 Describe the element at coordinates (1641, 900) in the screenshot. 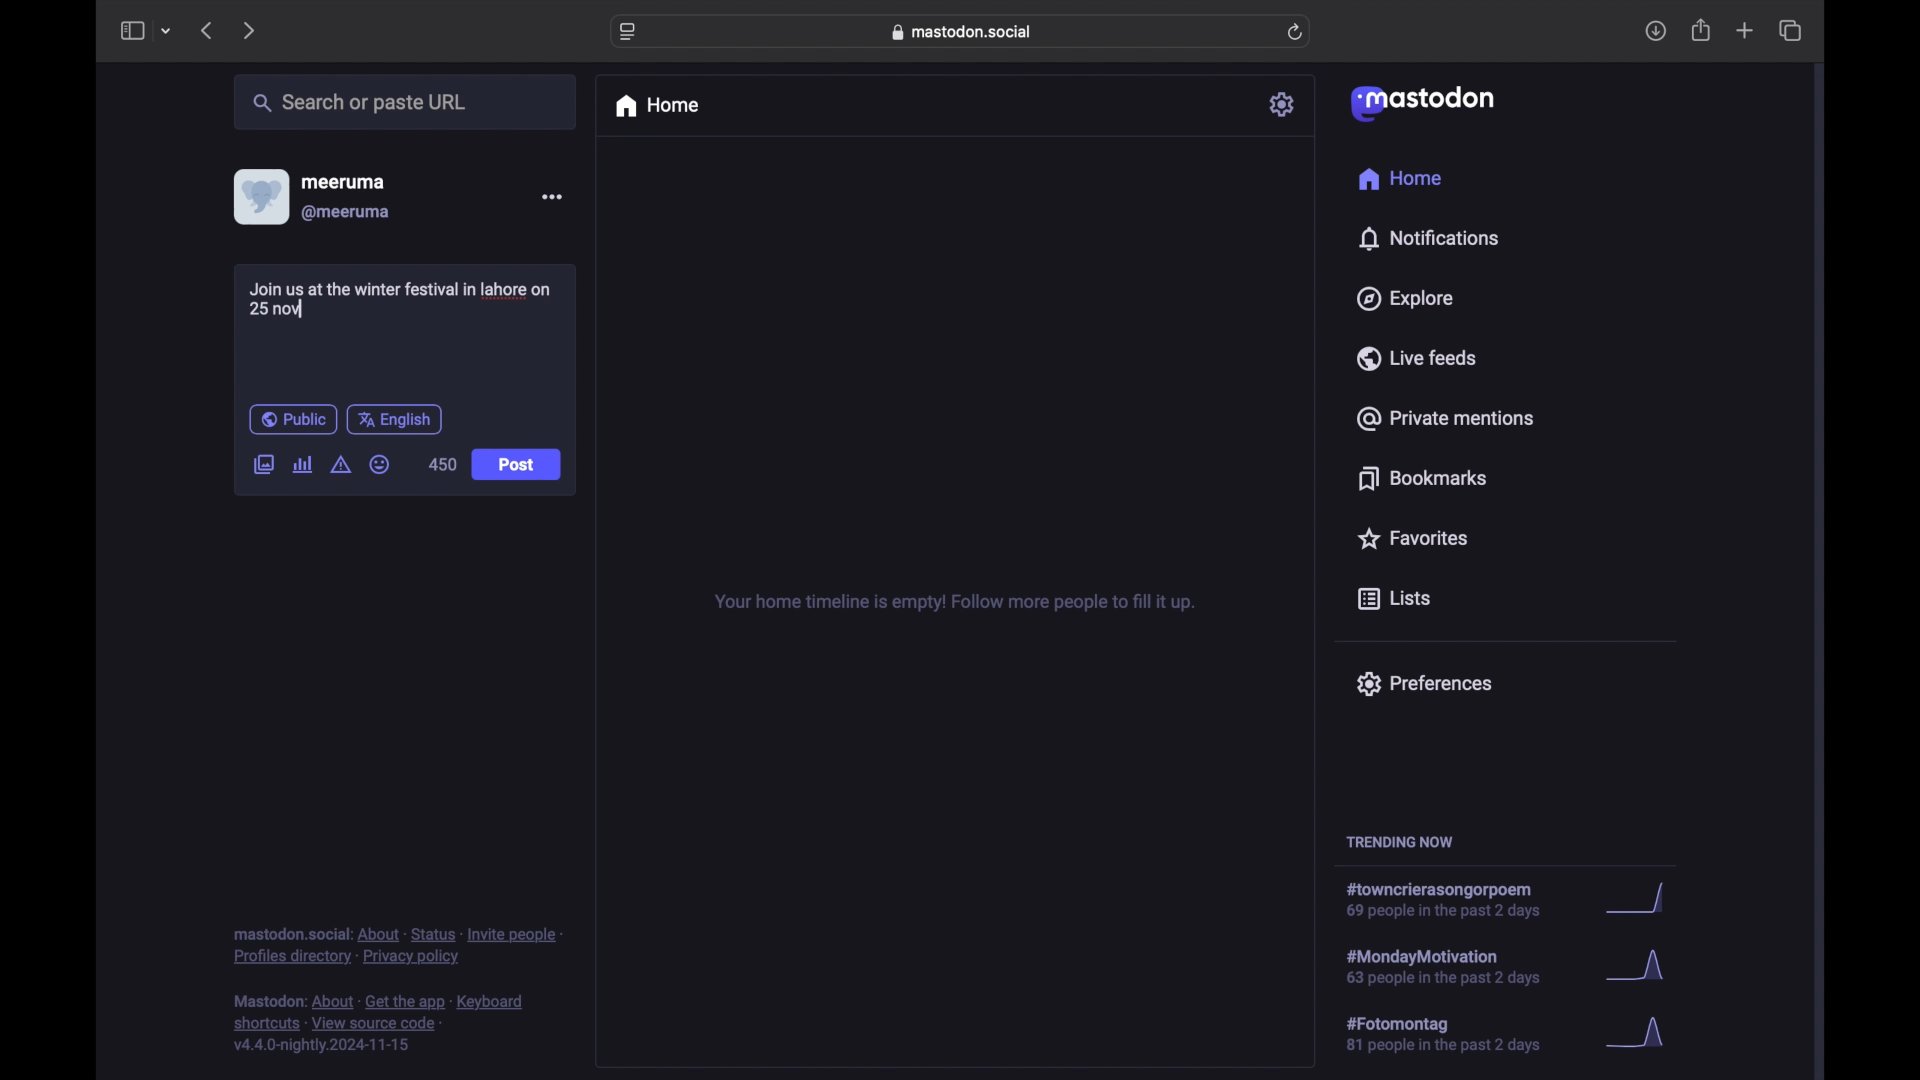

I see `graph` at that location.